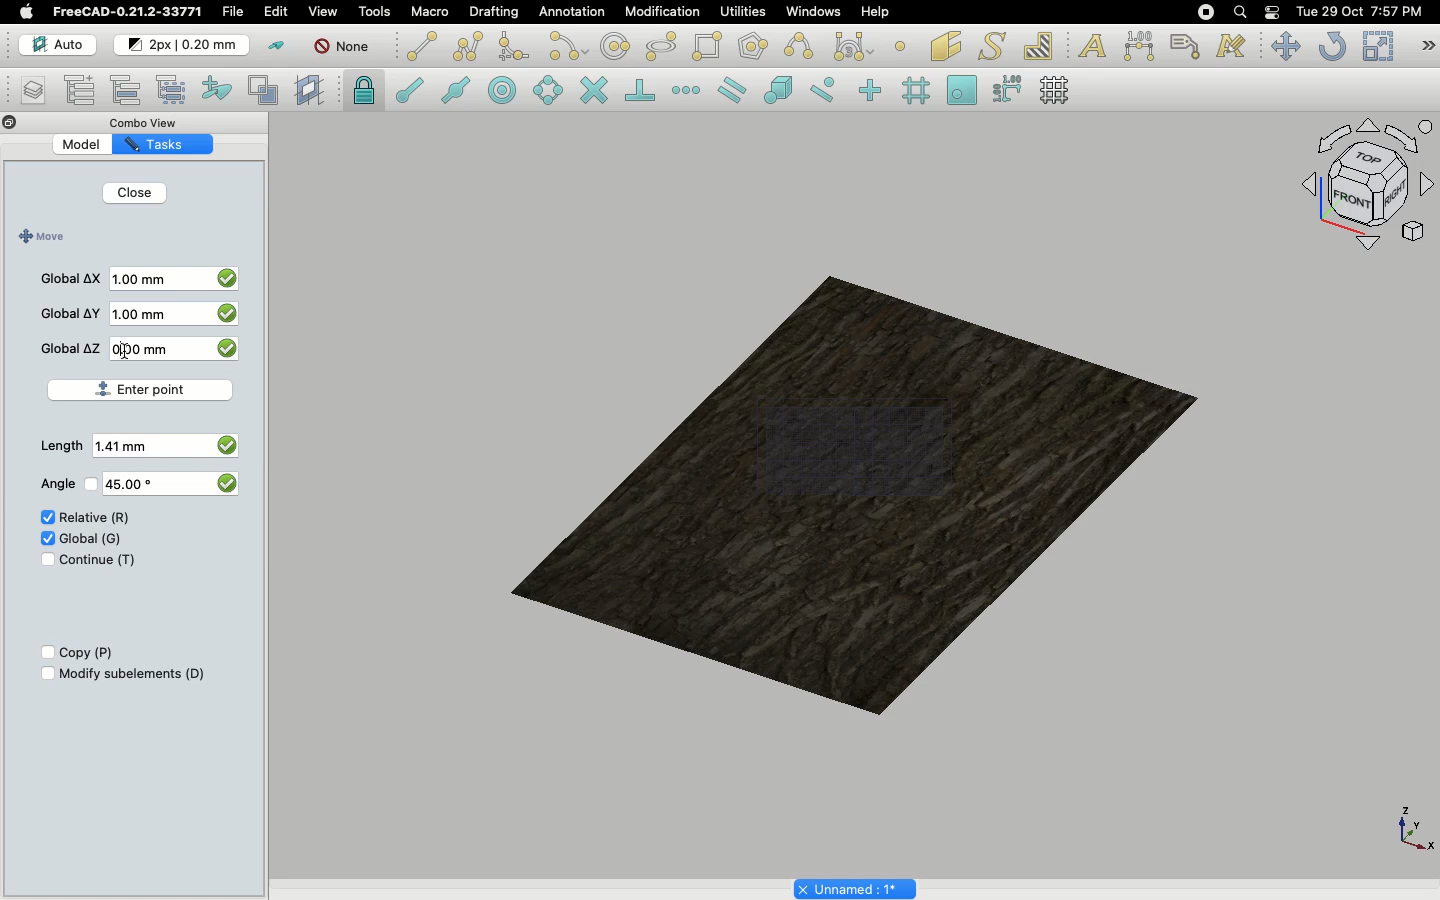  I want to click on Rectangle, so click(711, 47).